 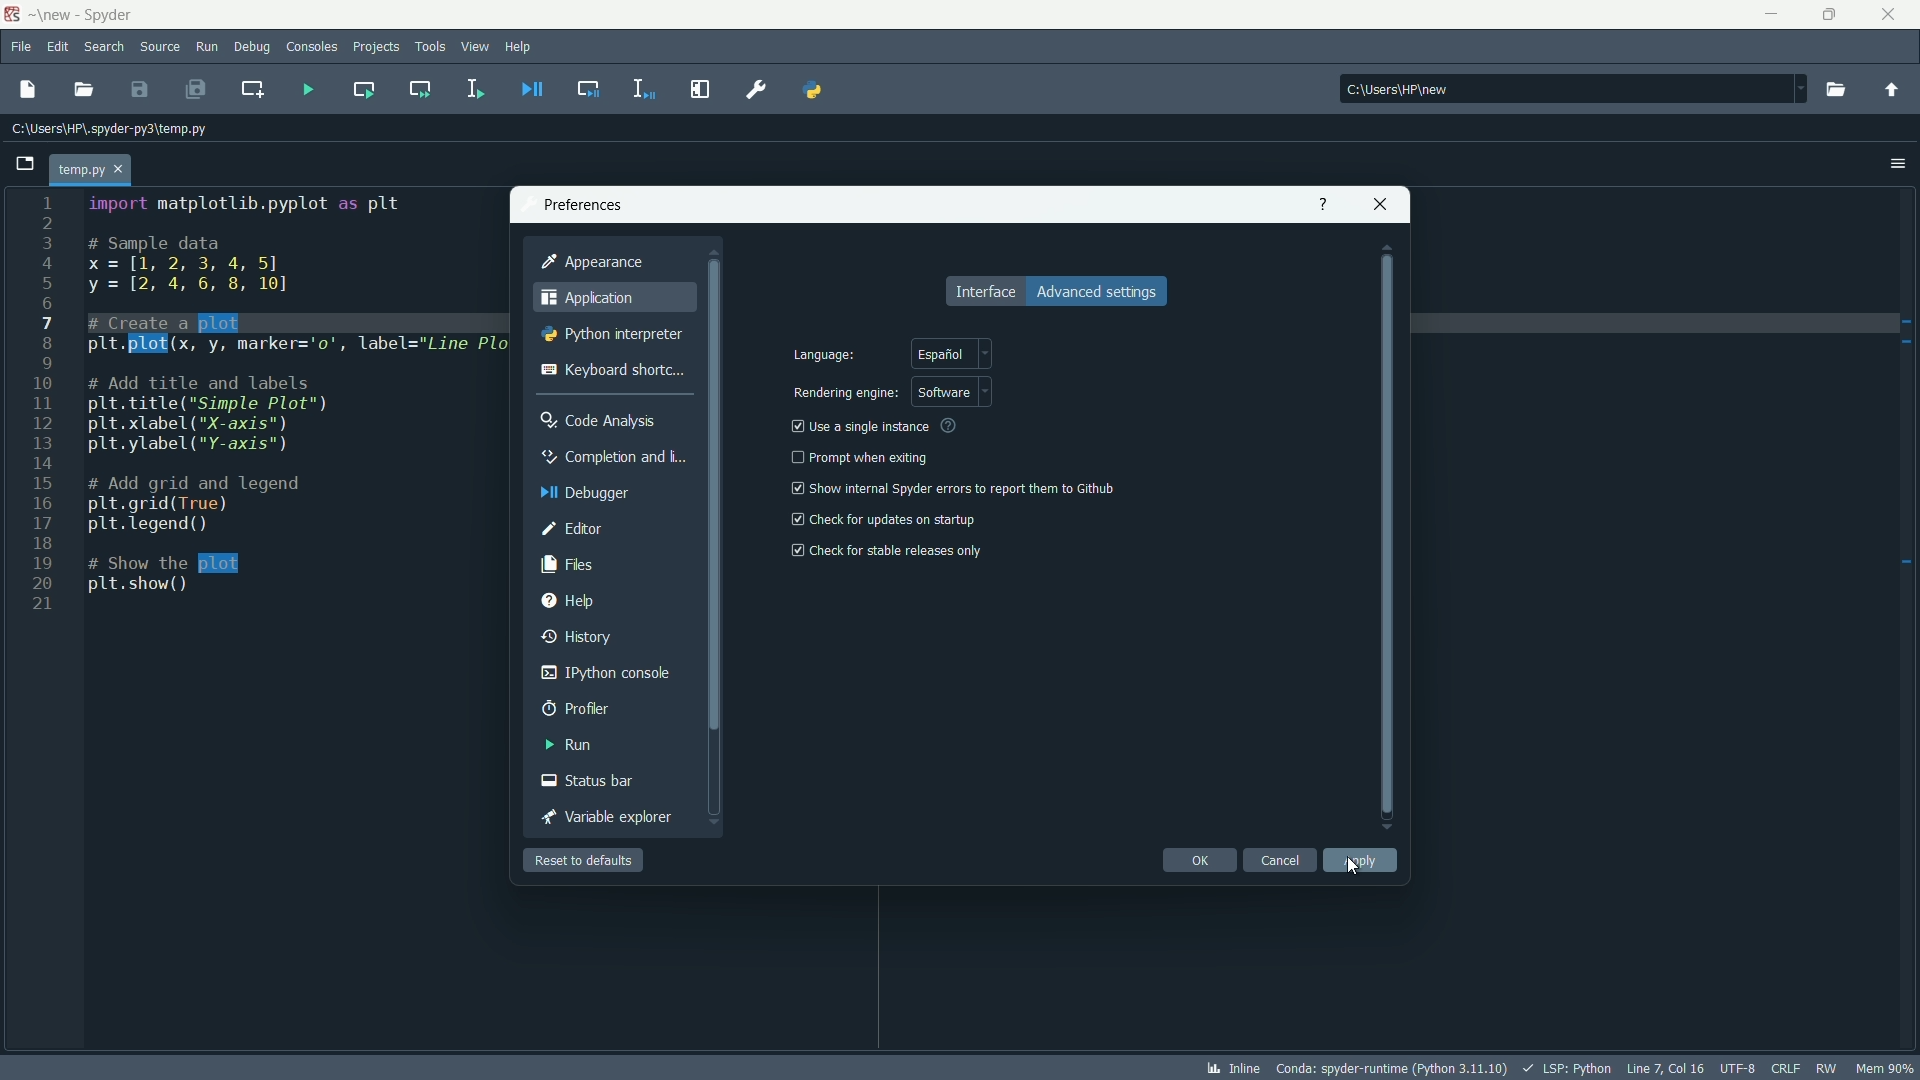 What do you see at coordinates (699, 88) in the screenshot?
I see `maximize current pane` at bounding box center [699, 88].